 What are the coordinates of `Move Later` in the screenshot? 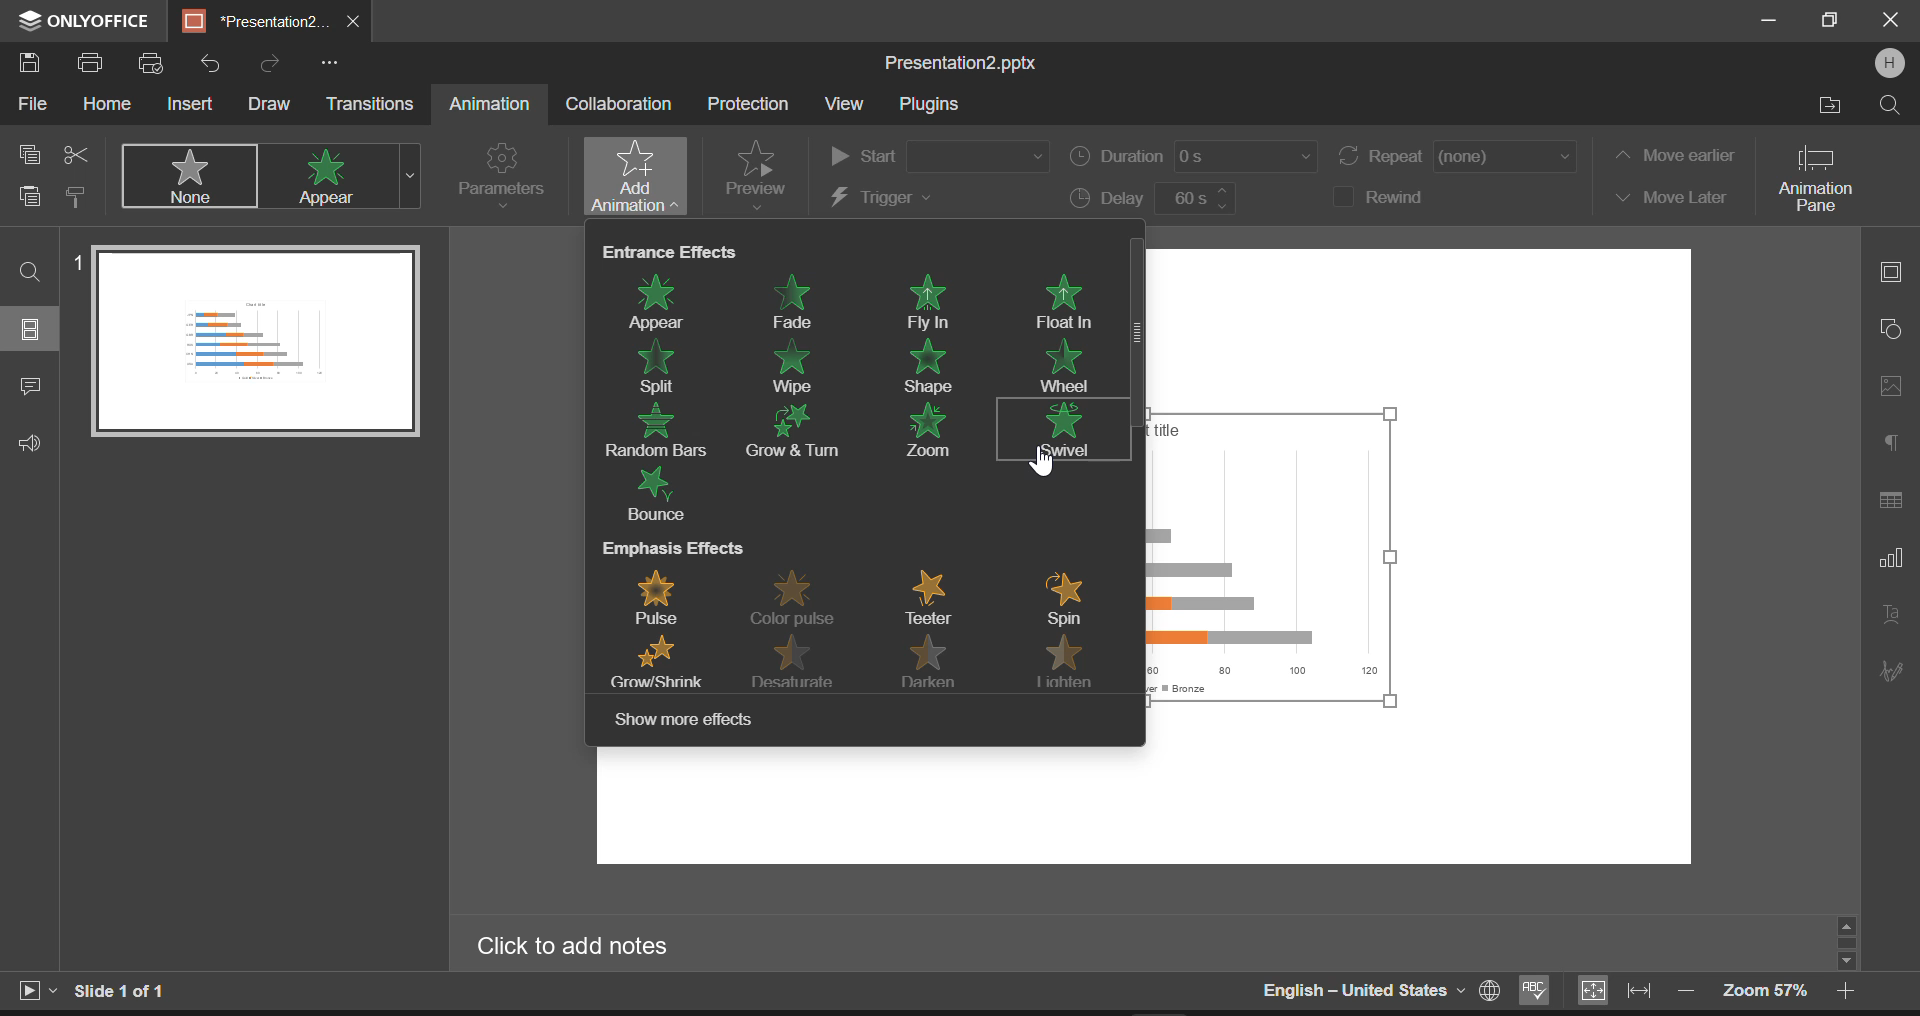 It's located at (1670, 198).